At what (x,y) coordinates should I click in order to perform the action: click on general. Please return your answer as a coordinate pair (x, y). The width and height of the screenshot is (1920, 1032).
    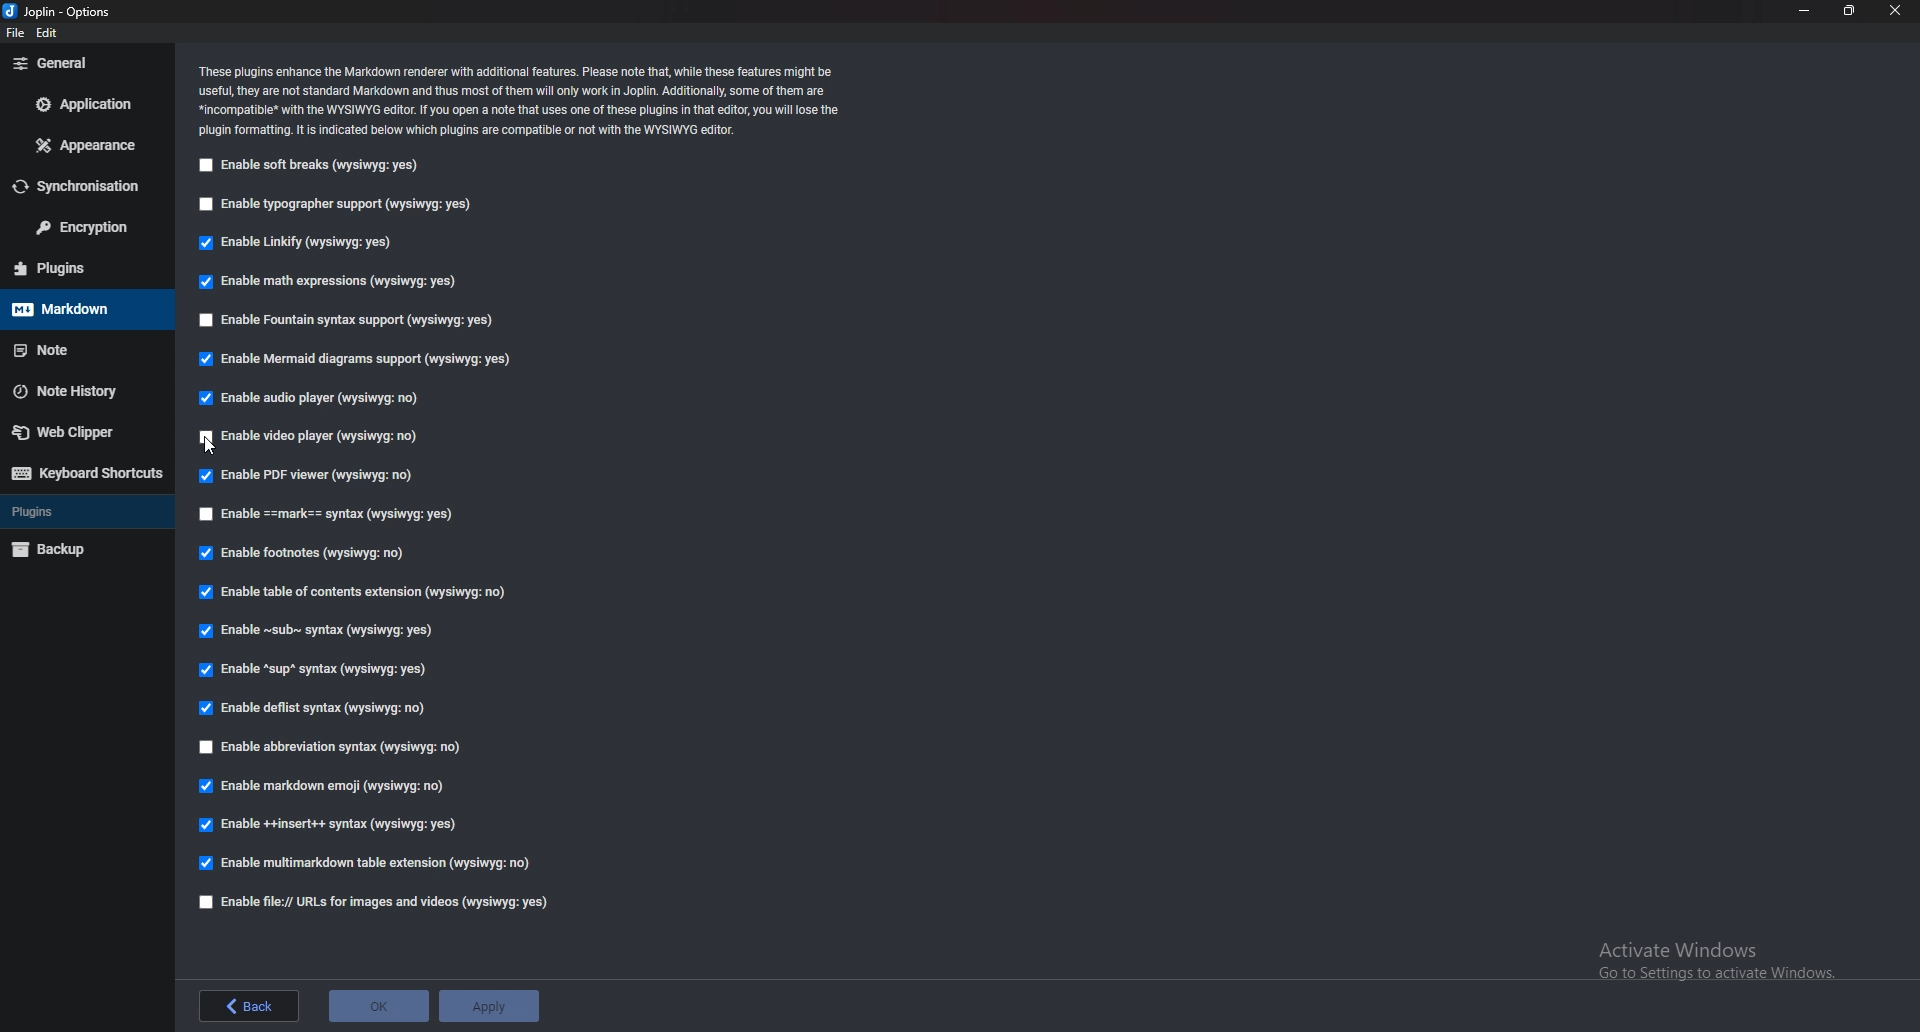
    Looking at the image, I should click on (80, 65).